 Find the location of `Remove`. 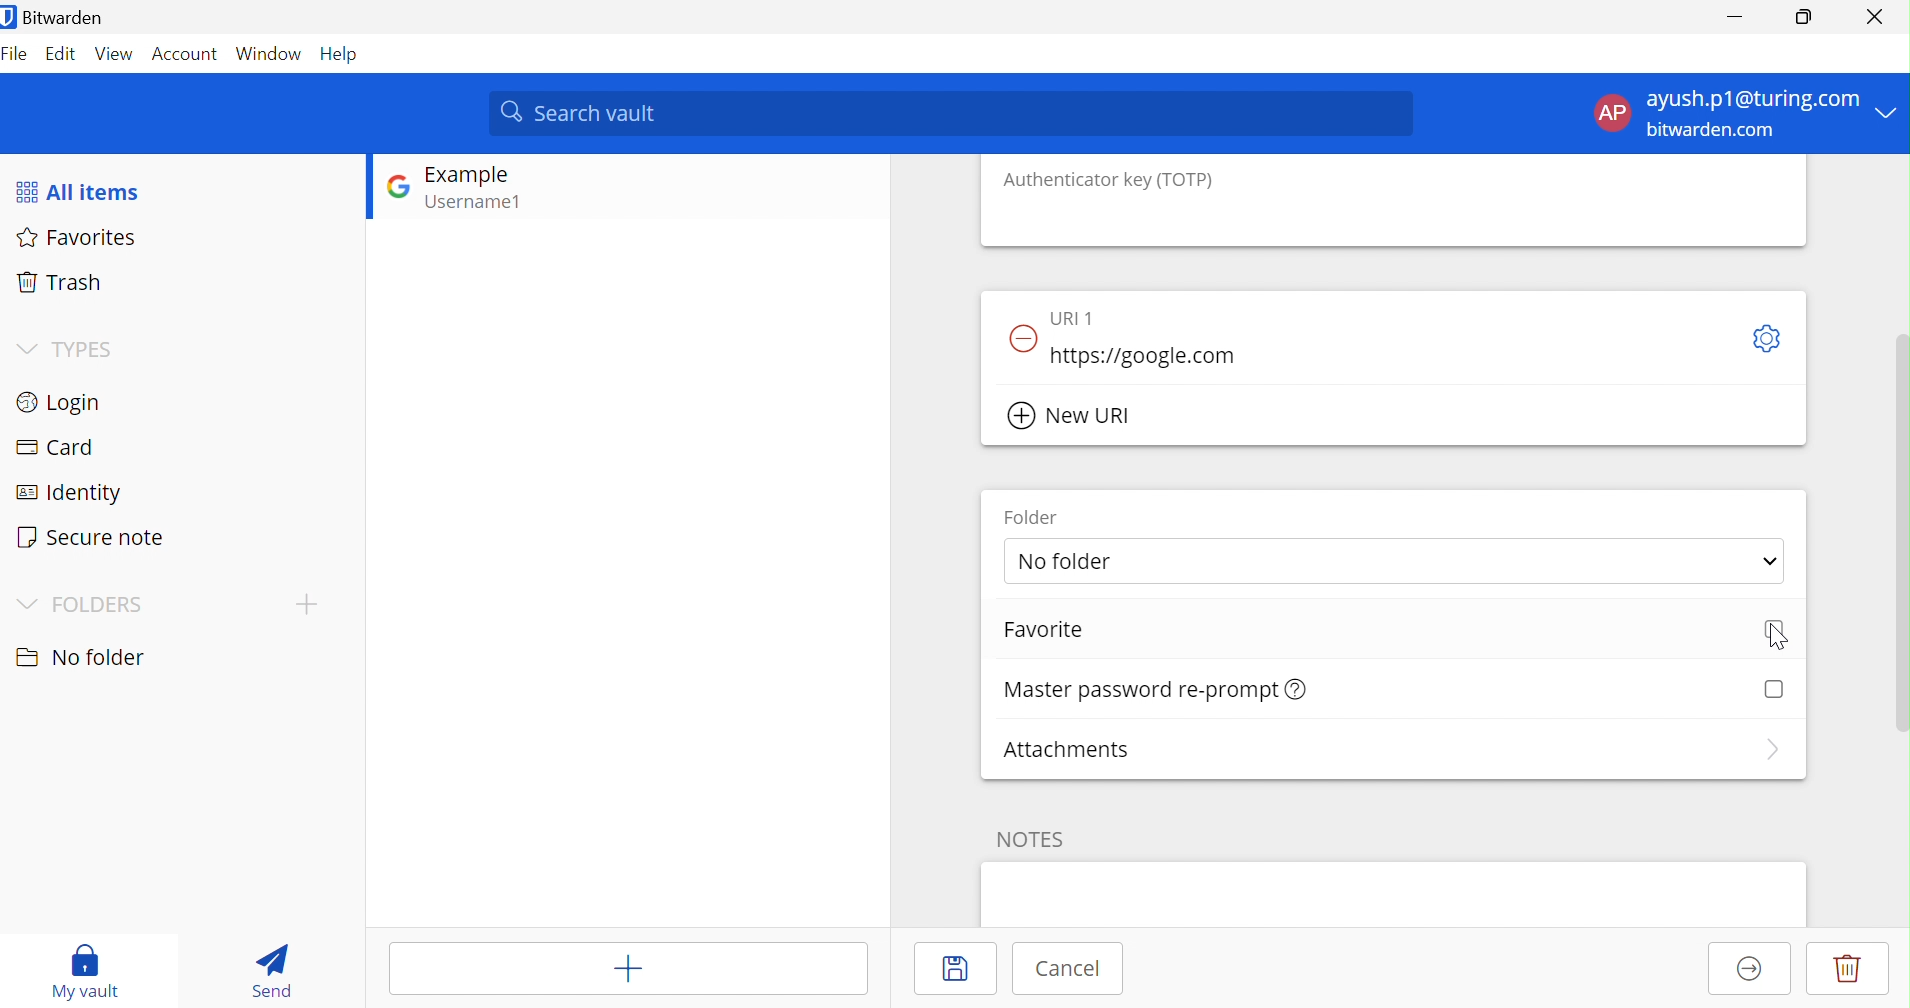

Remove is located at coordinates (1021, 338).